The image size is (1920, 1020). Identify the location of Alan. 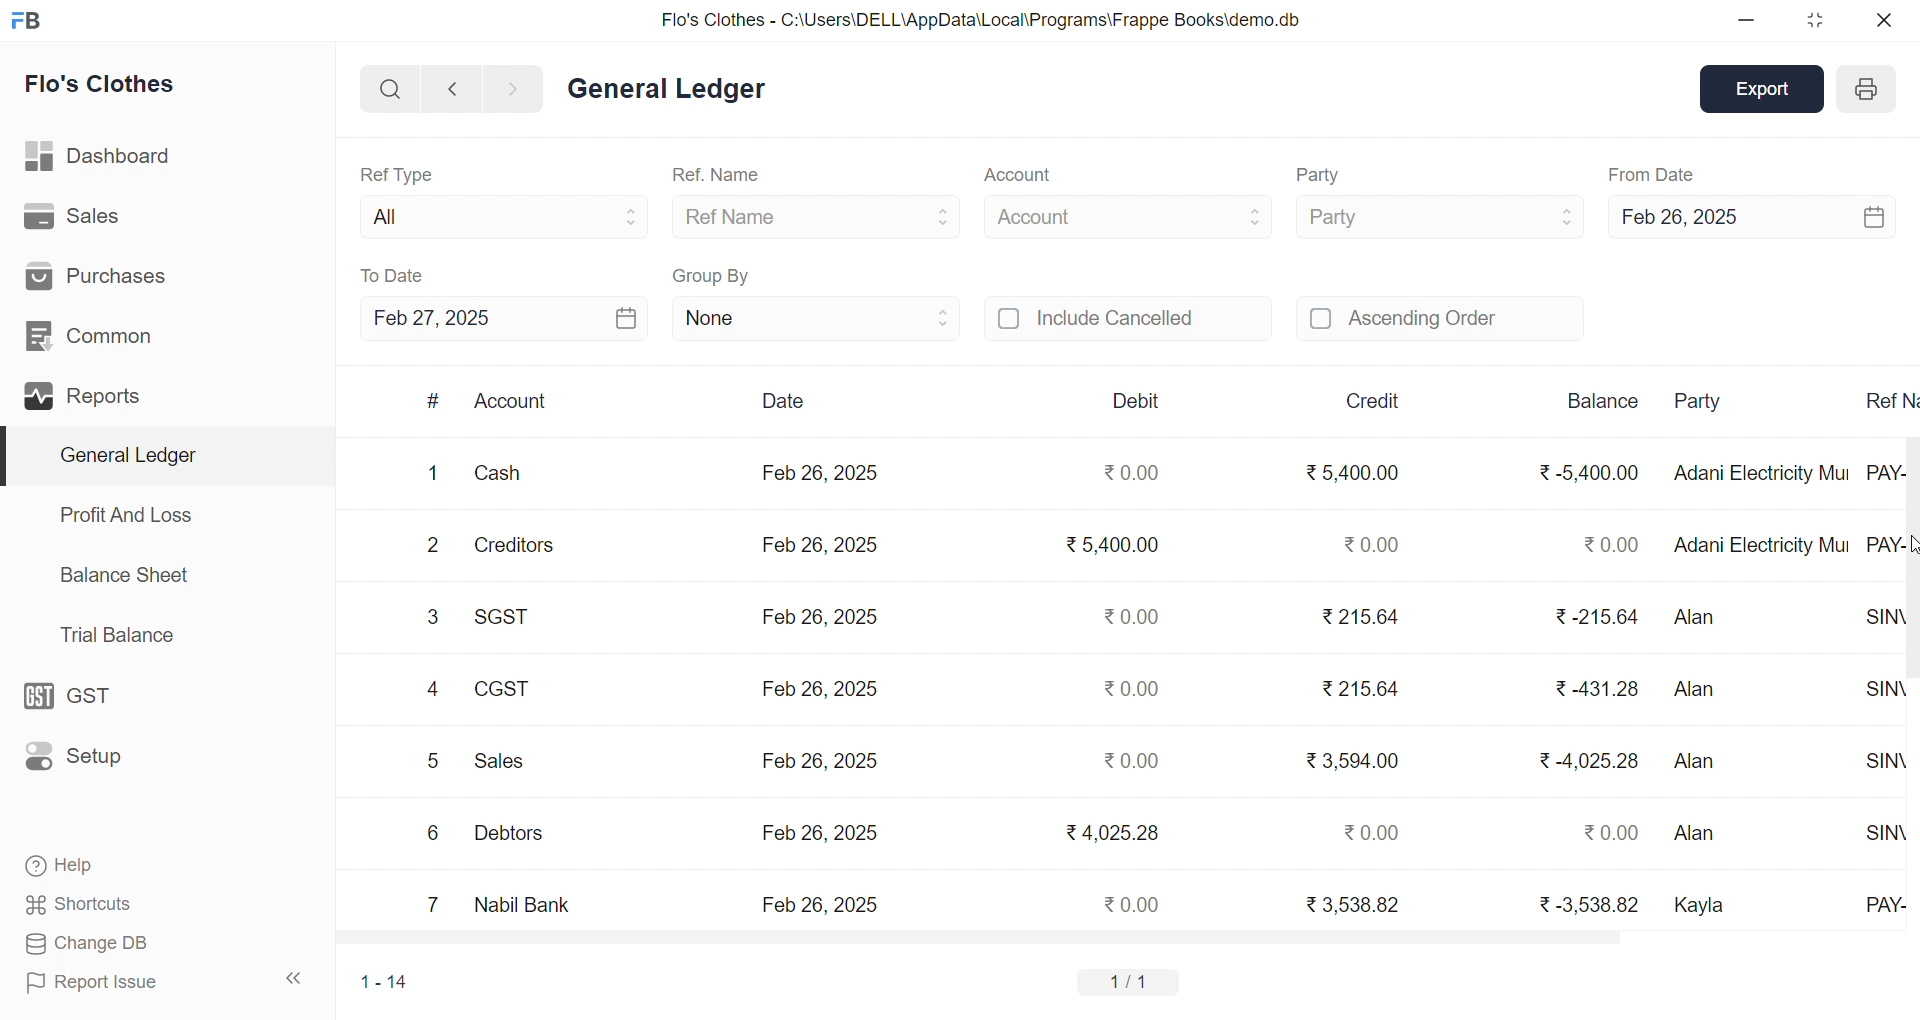
(1709, 836).